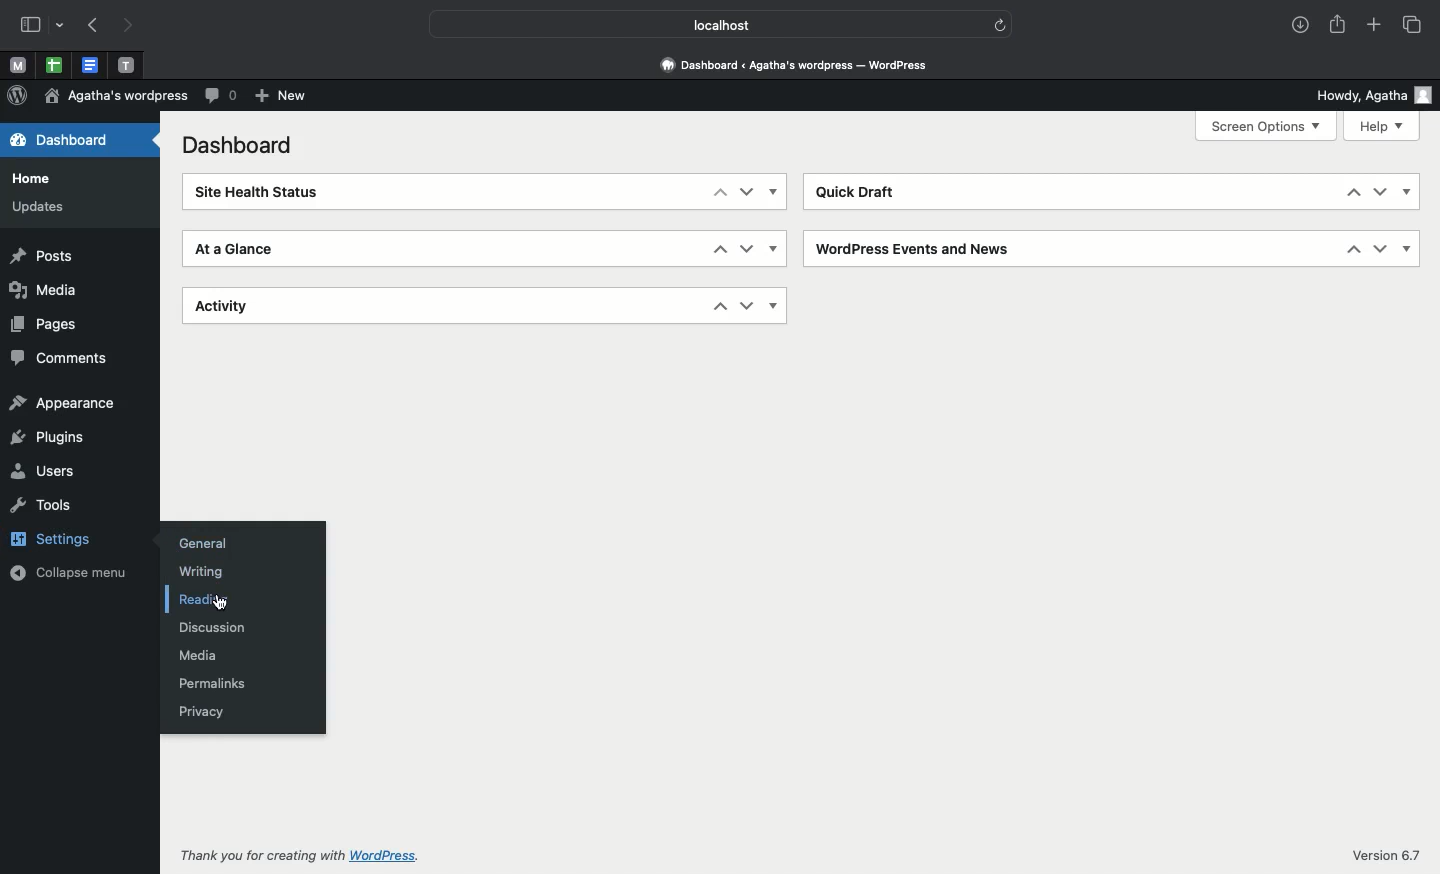 The image size is (1440, 874). I want to click on Show, so click(777, 305).